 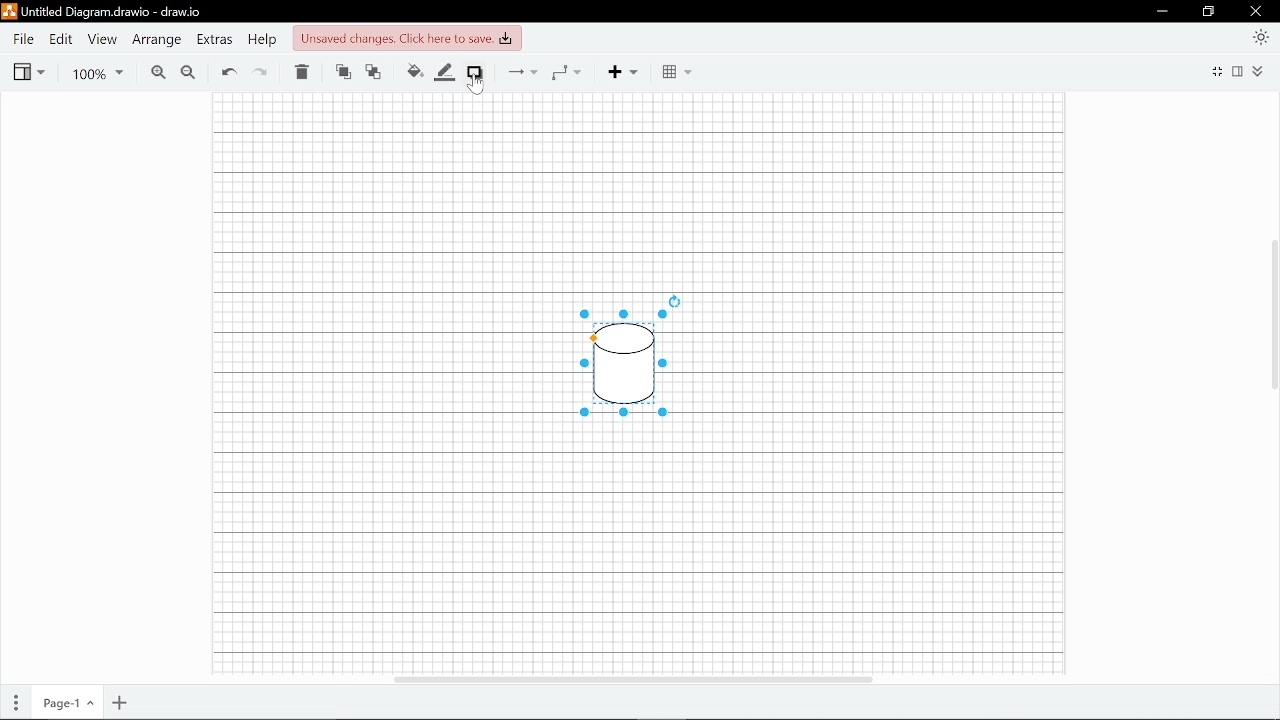 I want to click on Current window, so click(x=100, y=12).